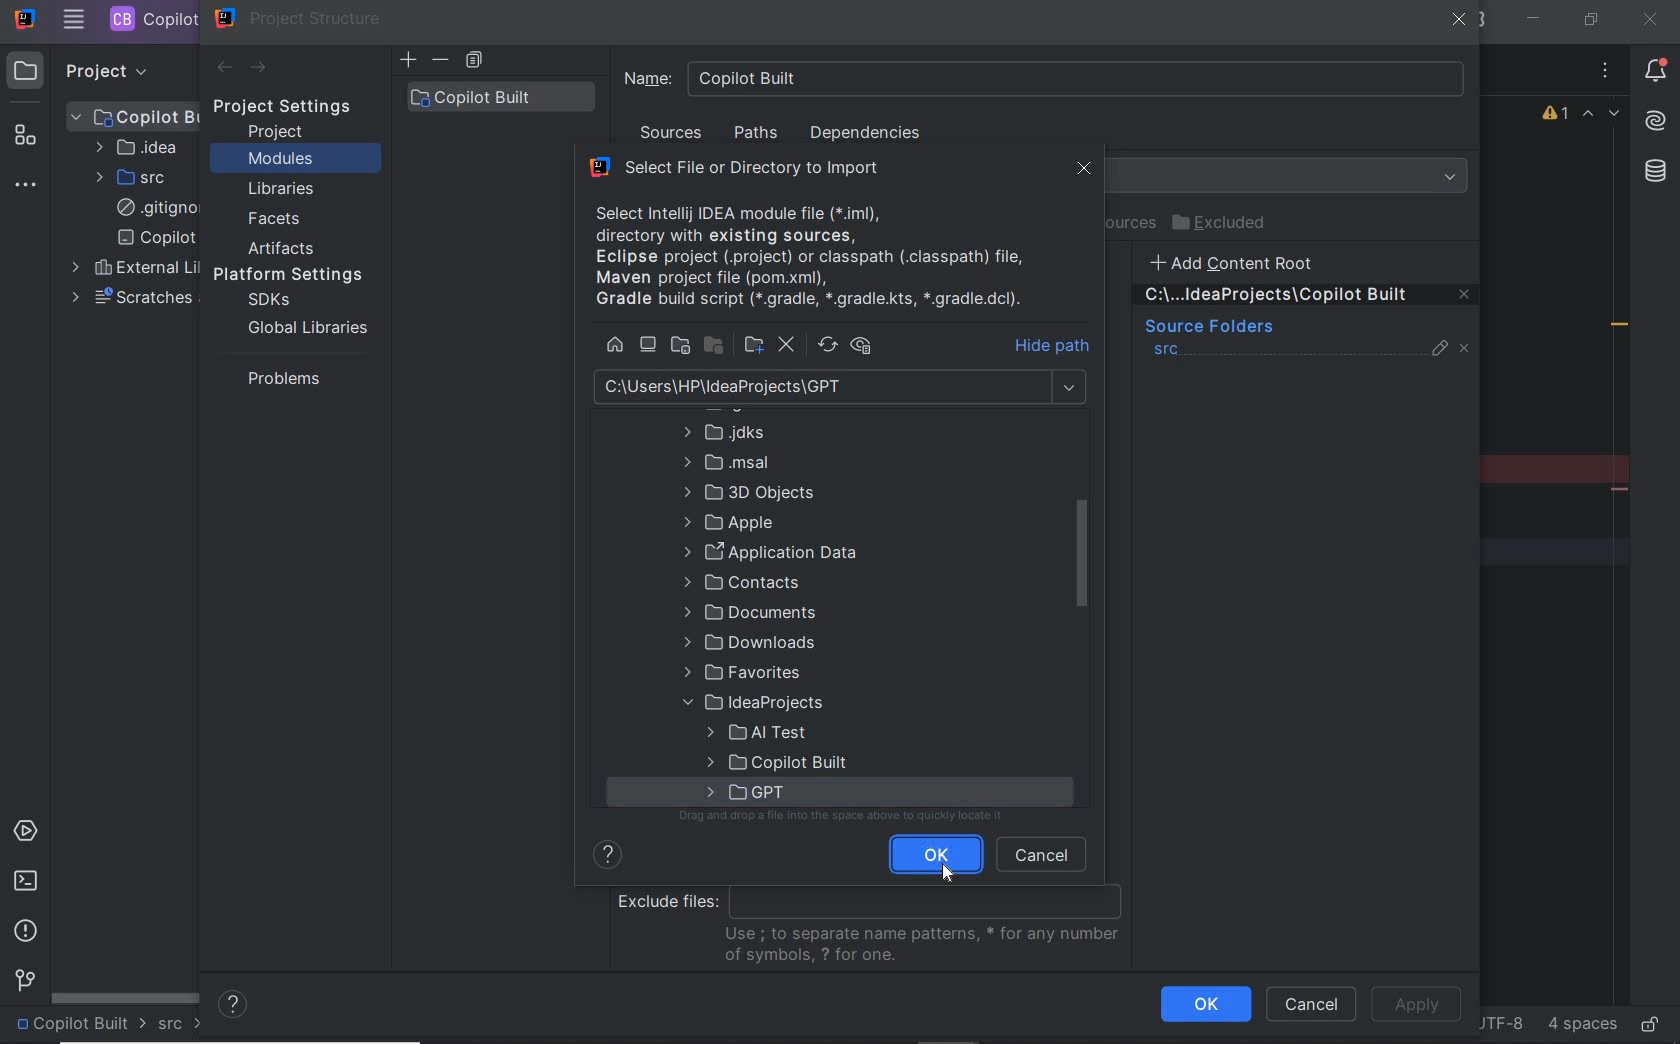 Image resolution: width=1680 pixels, height=1044 pixels. Describe the element at coordinates (23, 20) in the screenshot. I see `SYSTEM NAME` at that location.